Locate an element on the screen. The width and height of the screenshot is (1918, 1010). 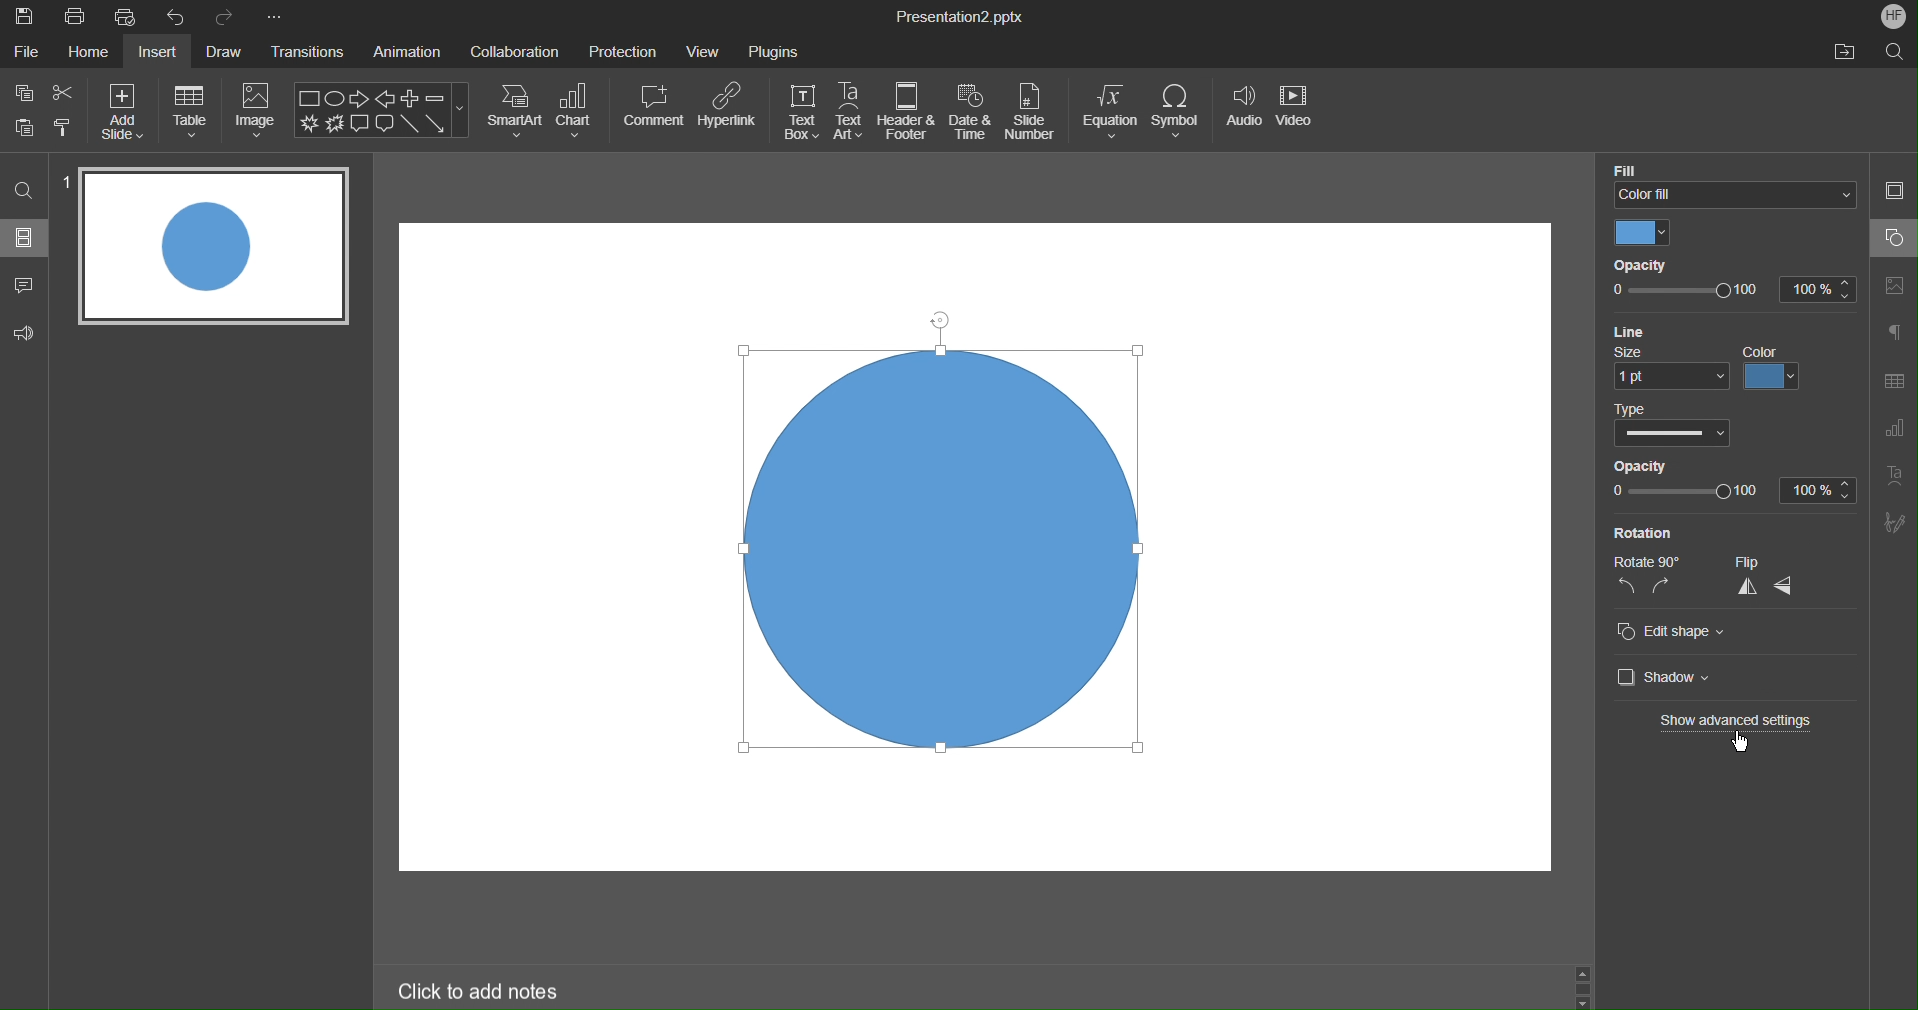
SmartArt is located at coordinates (515, 110).